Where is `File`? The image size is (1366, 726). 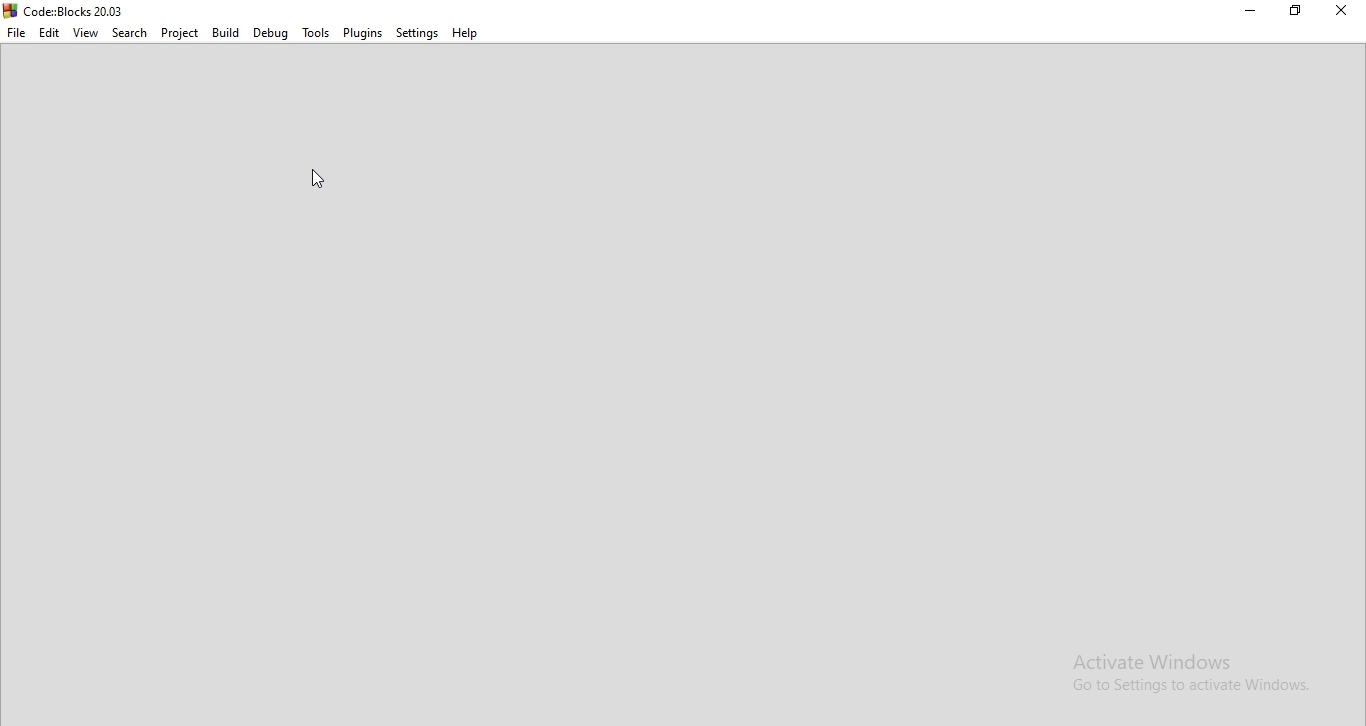
File is located at coordinates (18, 33).